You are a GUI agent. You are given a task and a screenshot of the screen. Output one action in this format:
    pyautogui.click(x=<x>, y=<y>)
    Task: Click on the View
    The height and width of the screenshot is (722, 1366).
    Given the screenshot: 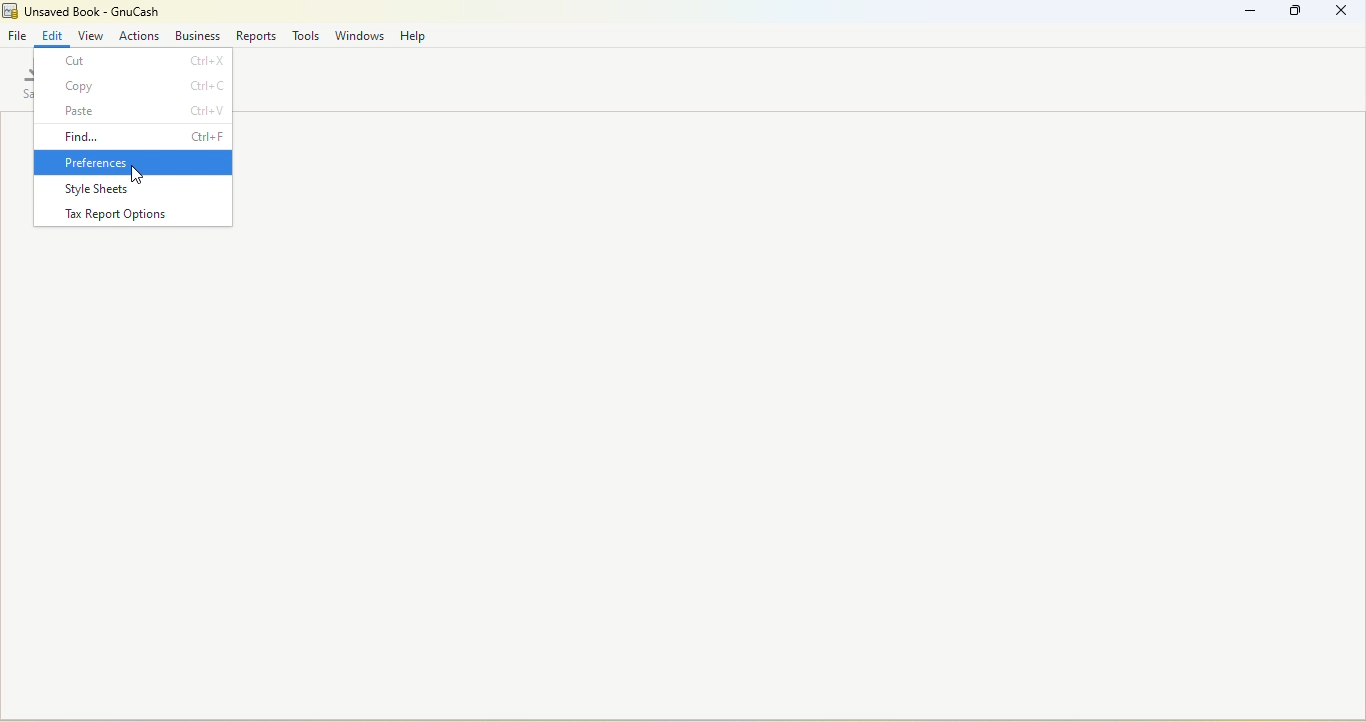 What is the action you would take?
    pyautogui.click(x=92, y=34)
    